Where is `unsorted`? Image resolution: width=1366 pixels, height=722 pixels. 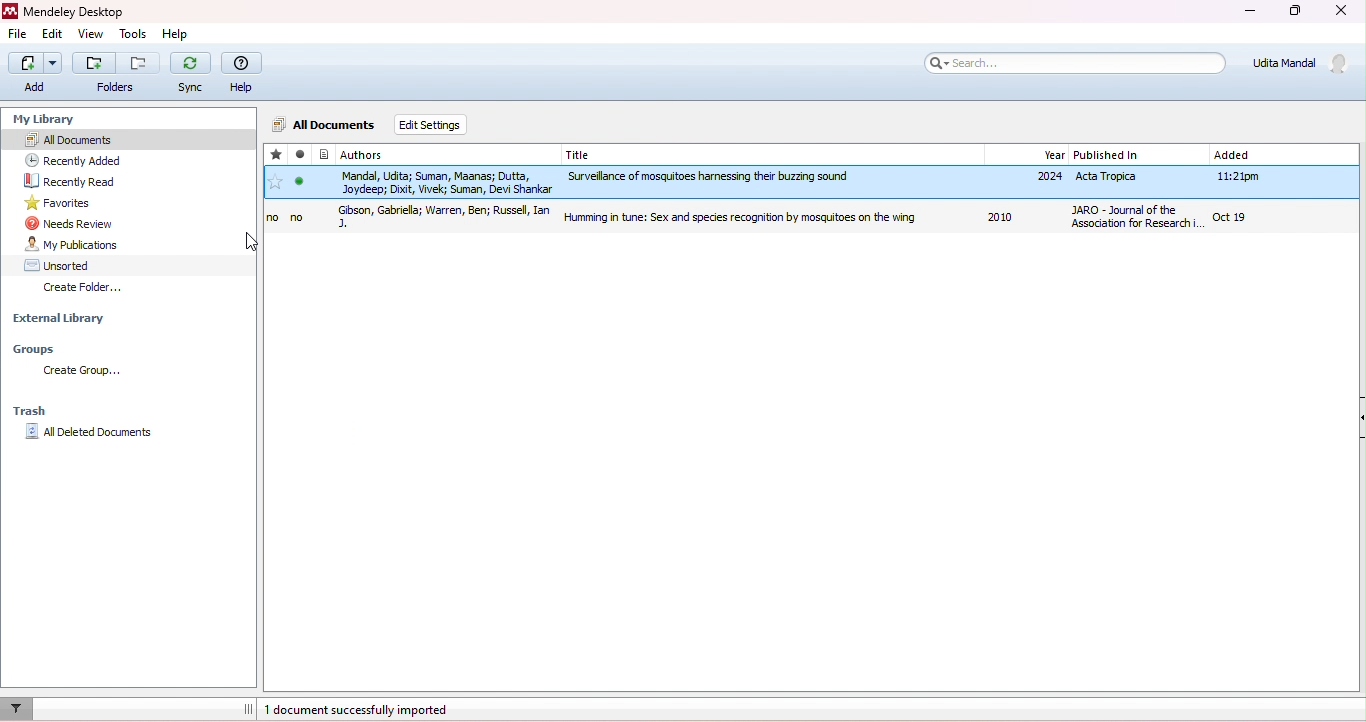
unsorted is located at coordinates (60, 267).